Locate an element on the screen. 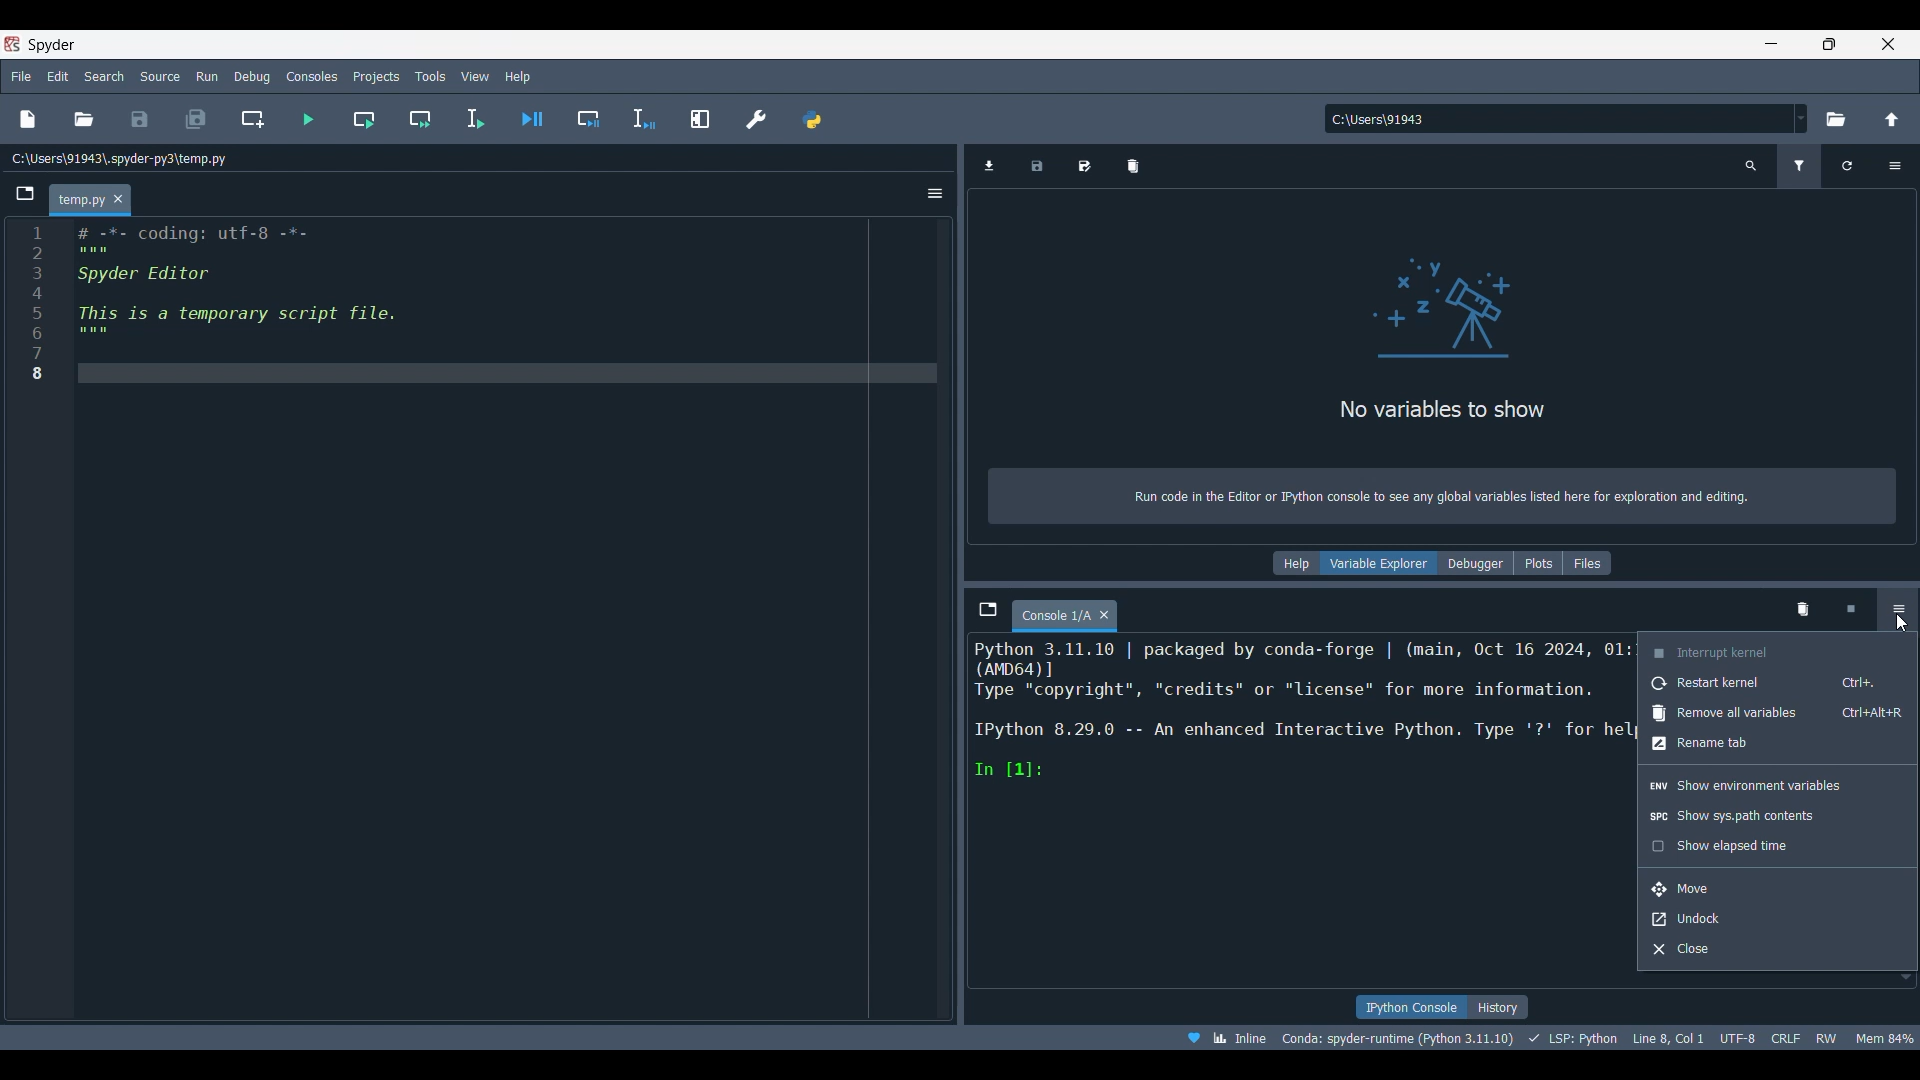 The image size is (1920, 1080). IRN # -*- coding: utf-g -*-

: Spyder Editor

: Thisiisiaitemporaryiscriptifile,

7

s is located at coordinates (293, 311).